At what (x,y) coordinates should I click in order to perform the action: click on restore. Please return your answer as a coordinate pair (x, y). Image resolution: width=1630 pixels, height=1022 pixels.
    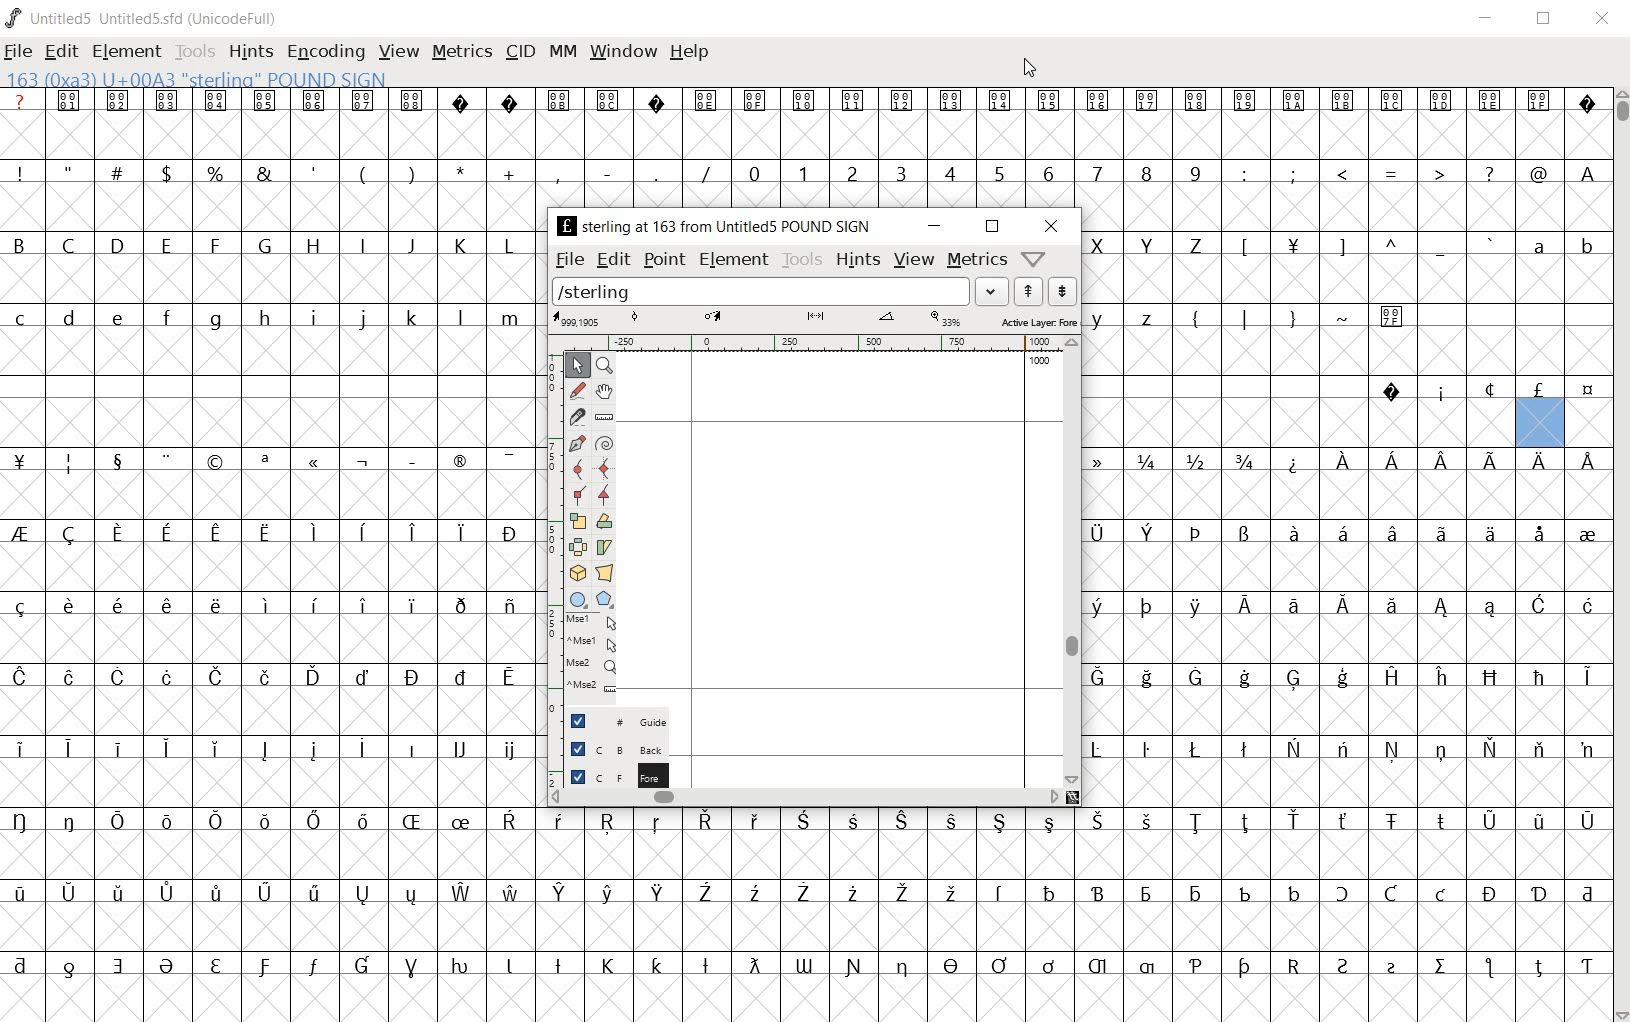
    Looking at the image, I should click on (992, 227).